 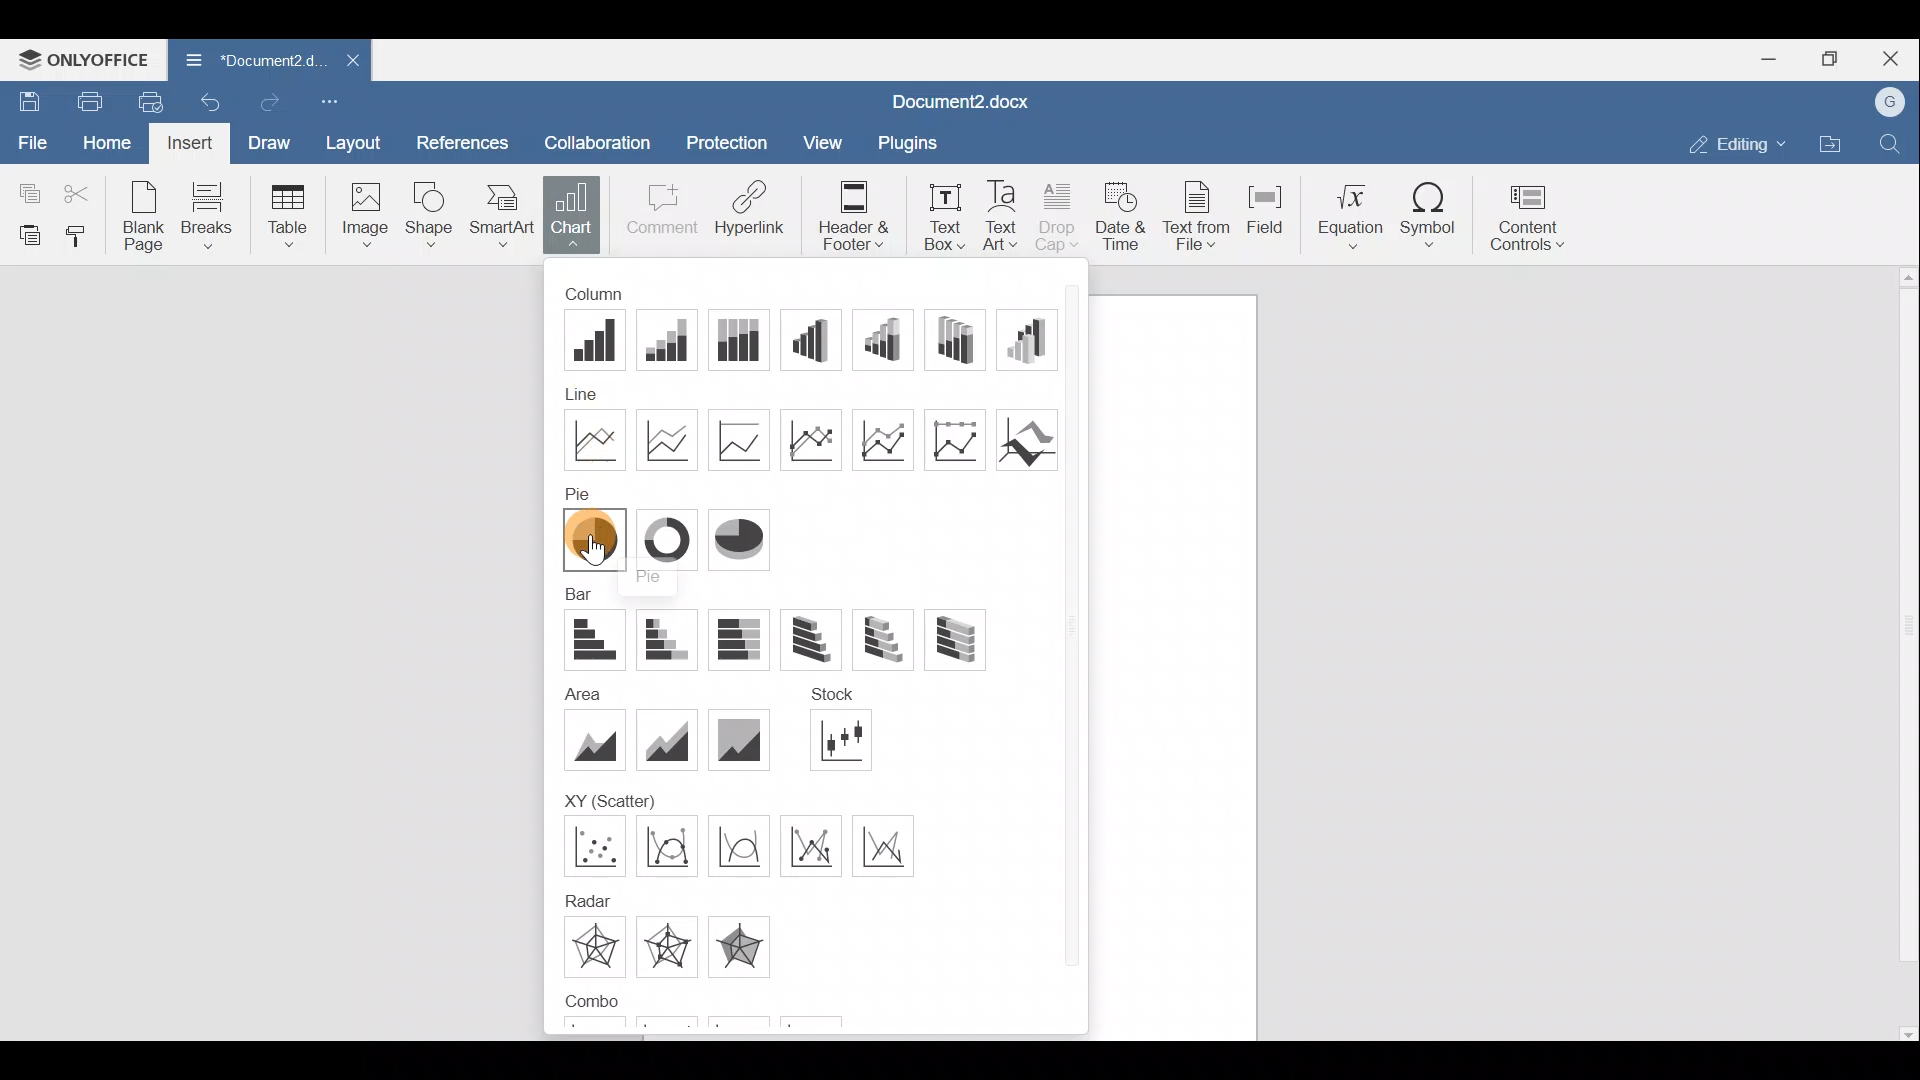 What do you see at coordinates (586, 441) in the screenshot?
I see `Line` at bounding box center [586, 441].